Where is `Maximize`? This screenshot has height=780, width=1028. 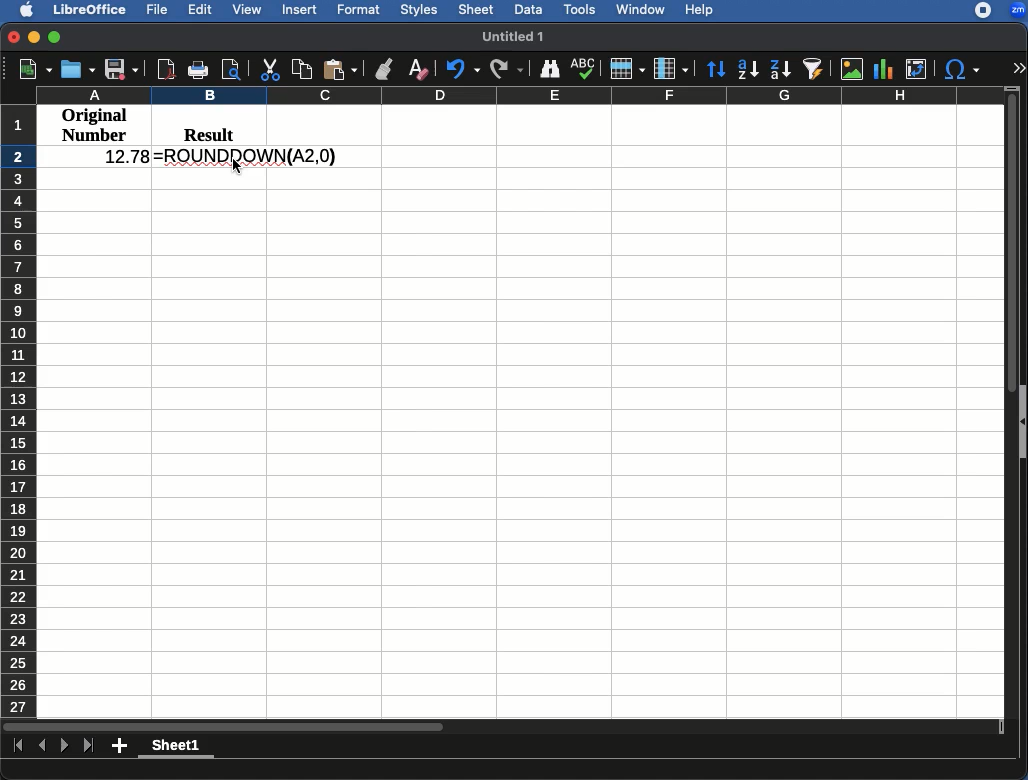 Maximize is located at coordinates (56, 39).